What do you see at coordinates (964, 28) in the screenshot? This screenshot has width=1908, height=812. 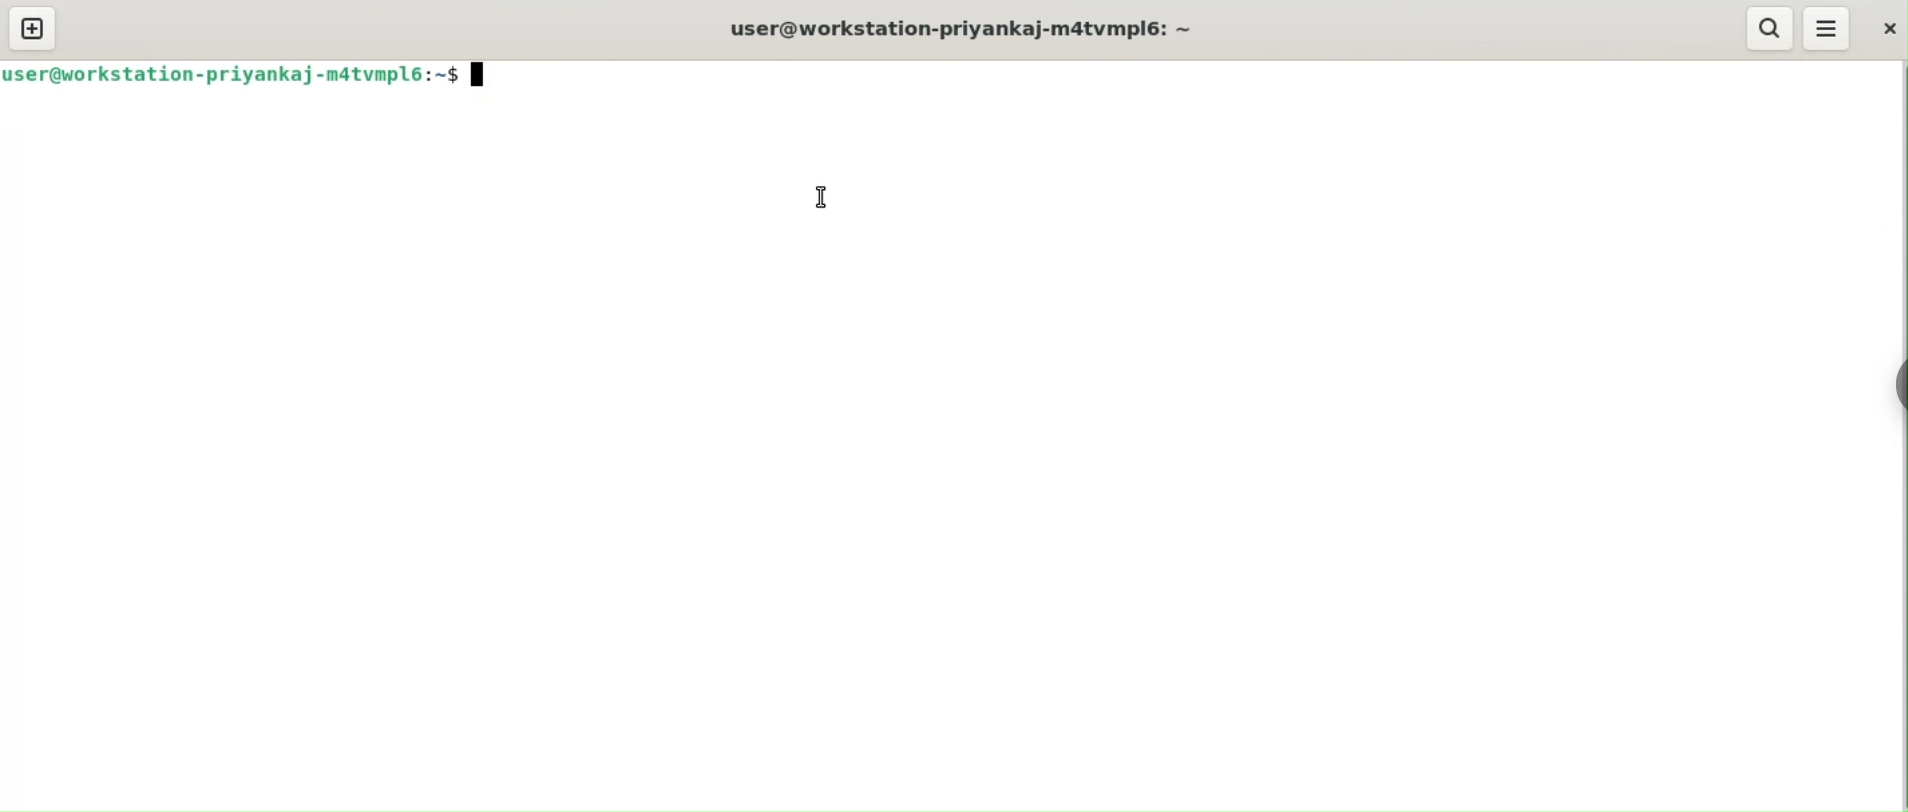 I see `user@workstation-priyankaj-m4tvmlp6:~` at bounding box center [964, 28].